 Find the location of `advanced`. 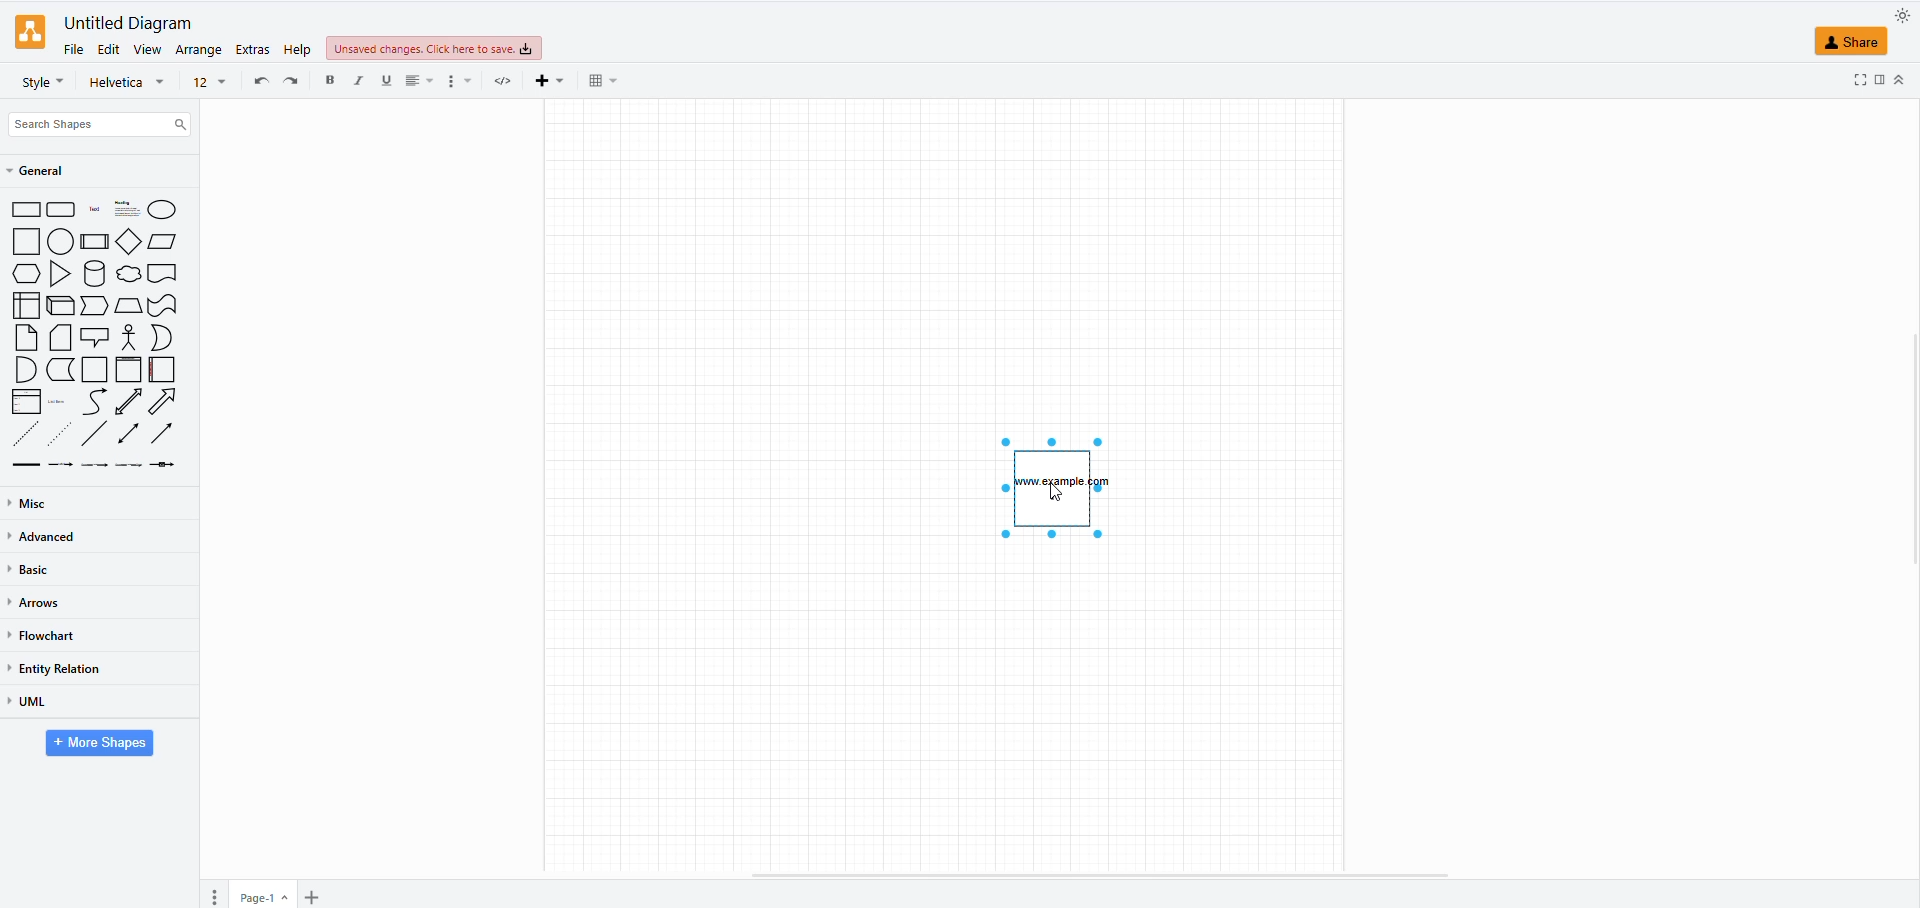

advanced is located at coordinates (51, 539).